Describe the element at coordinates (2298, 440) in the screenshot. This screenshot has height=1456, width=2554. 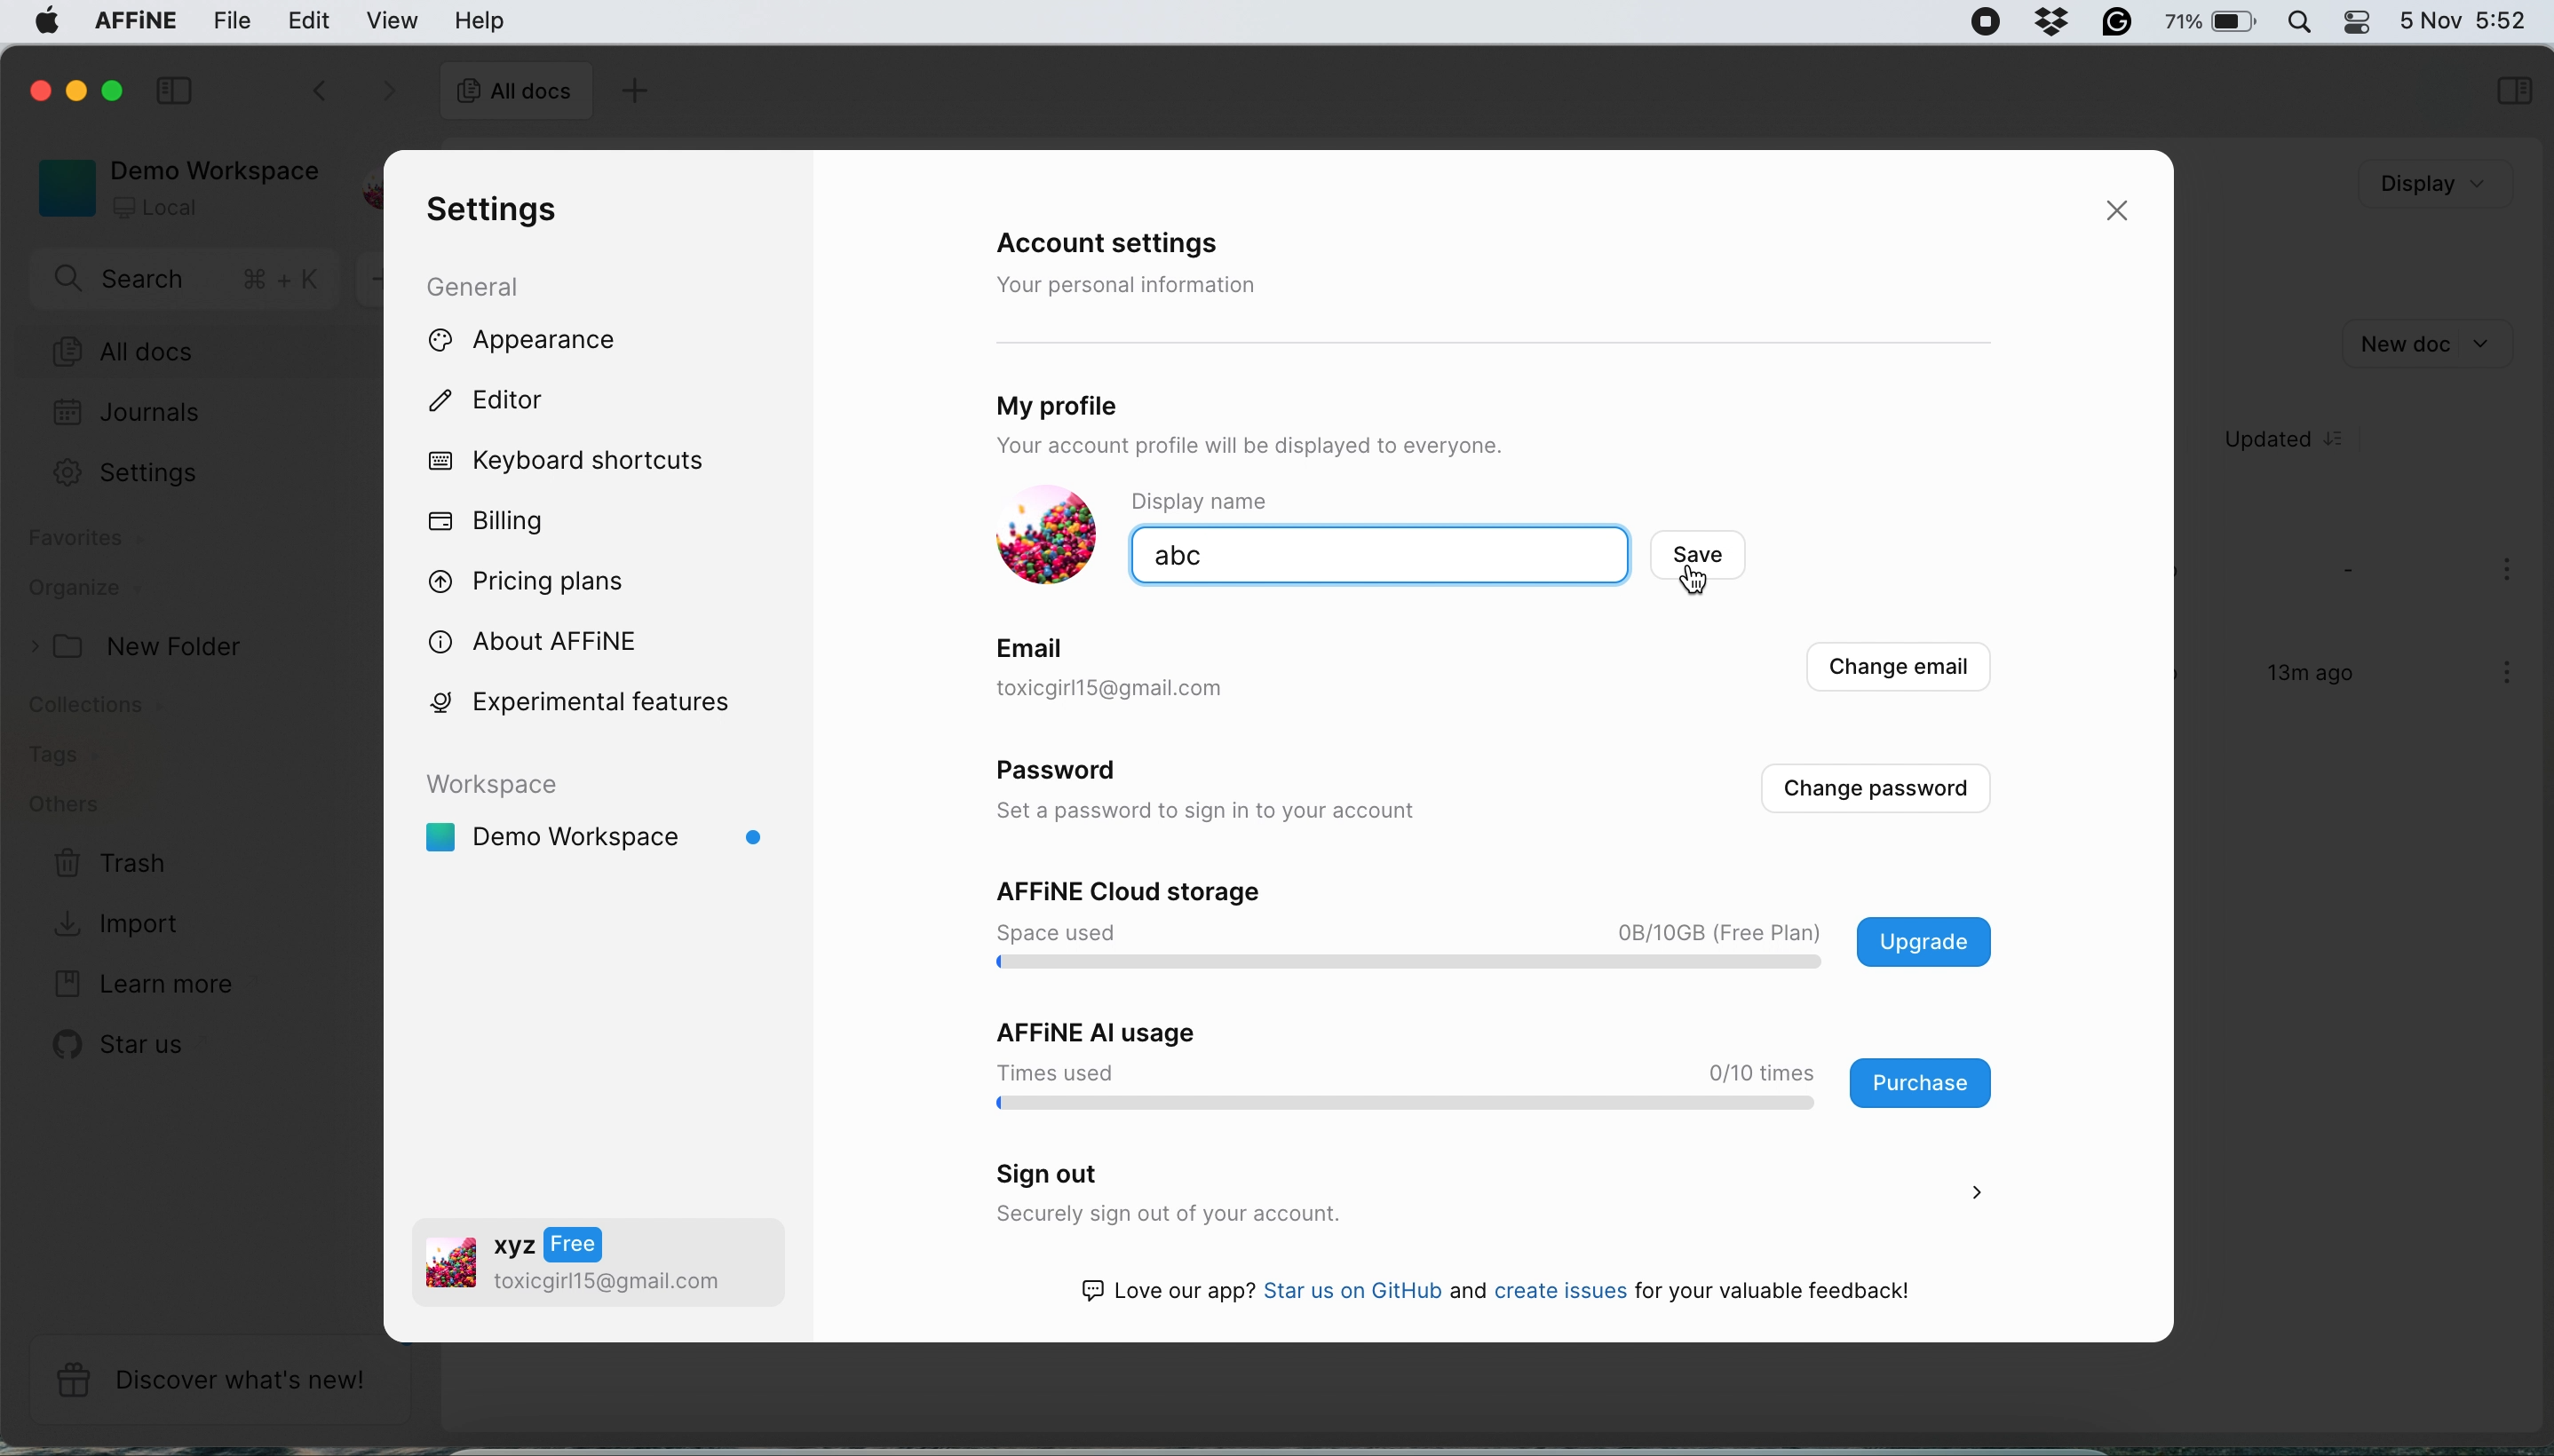
I see `updated` at that location.